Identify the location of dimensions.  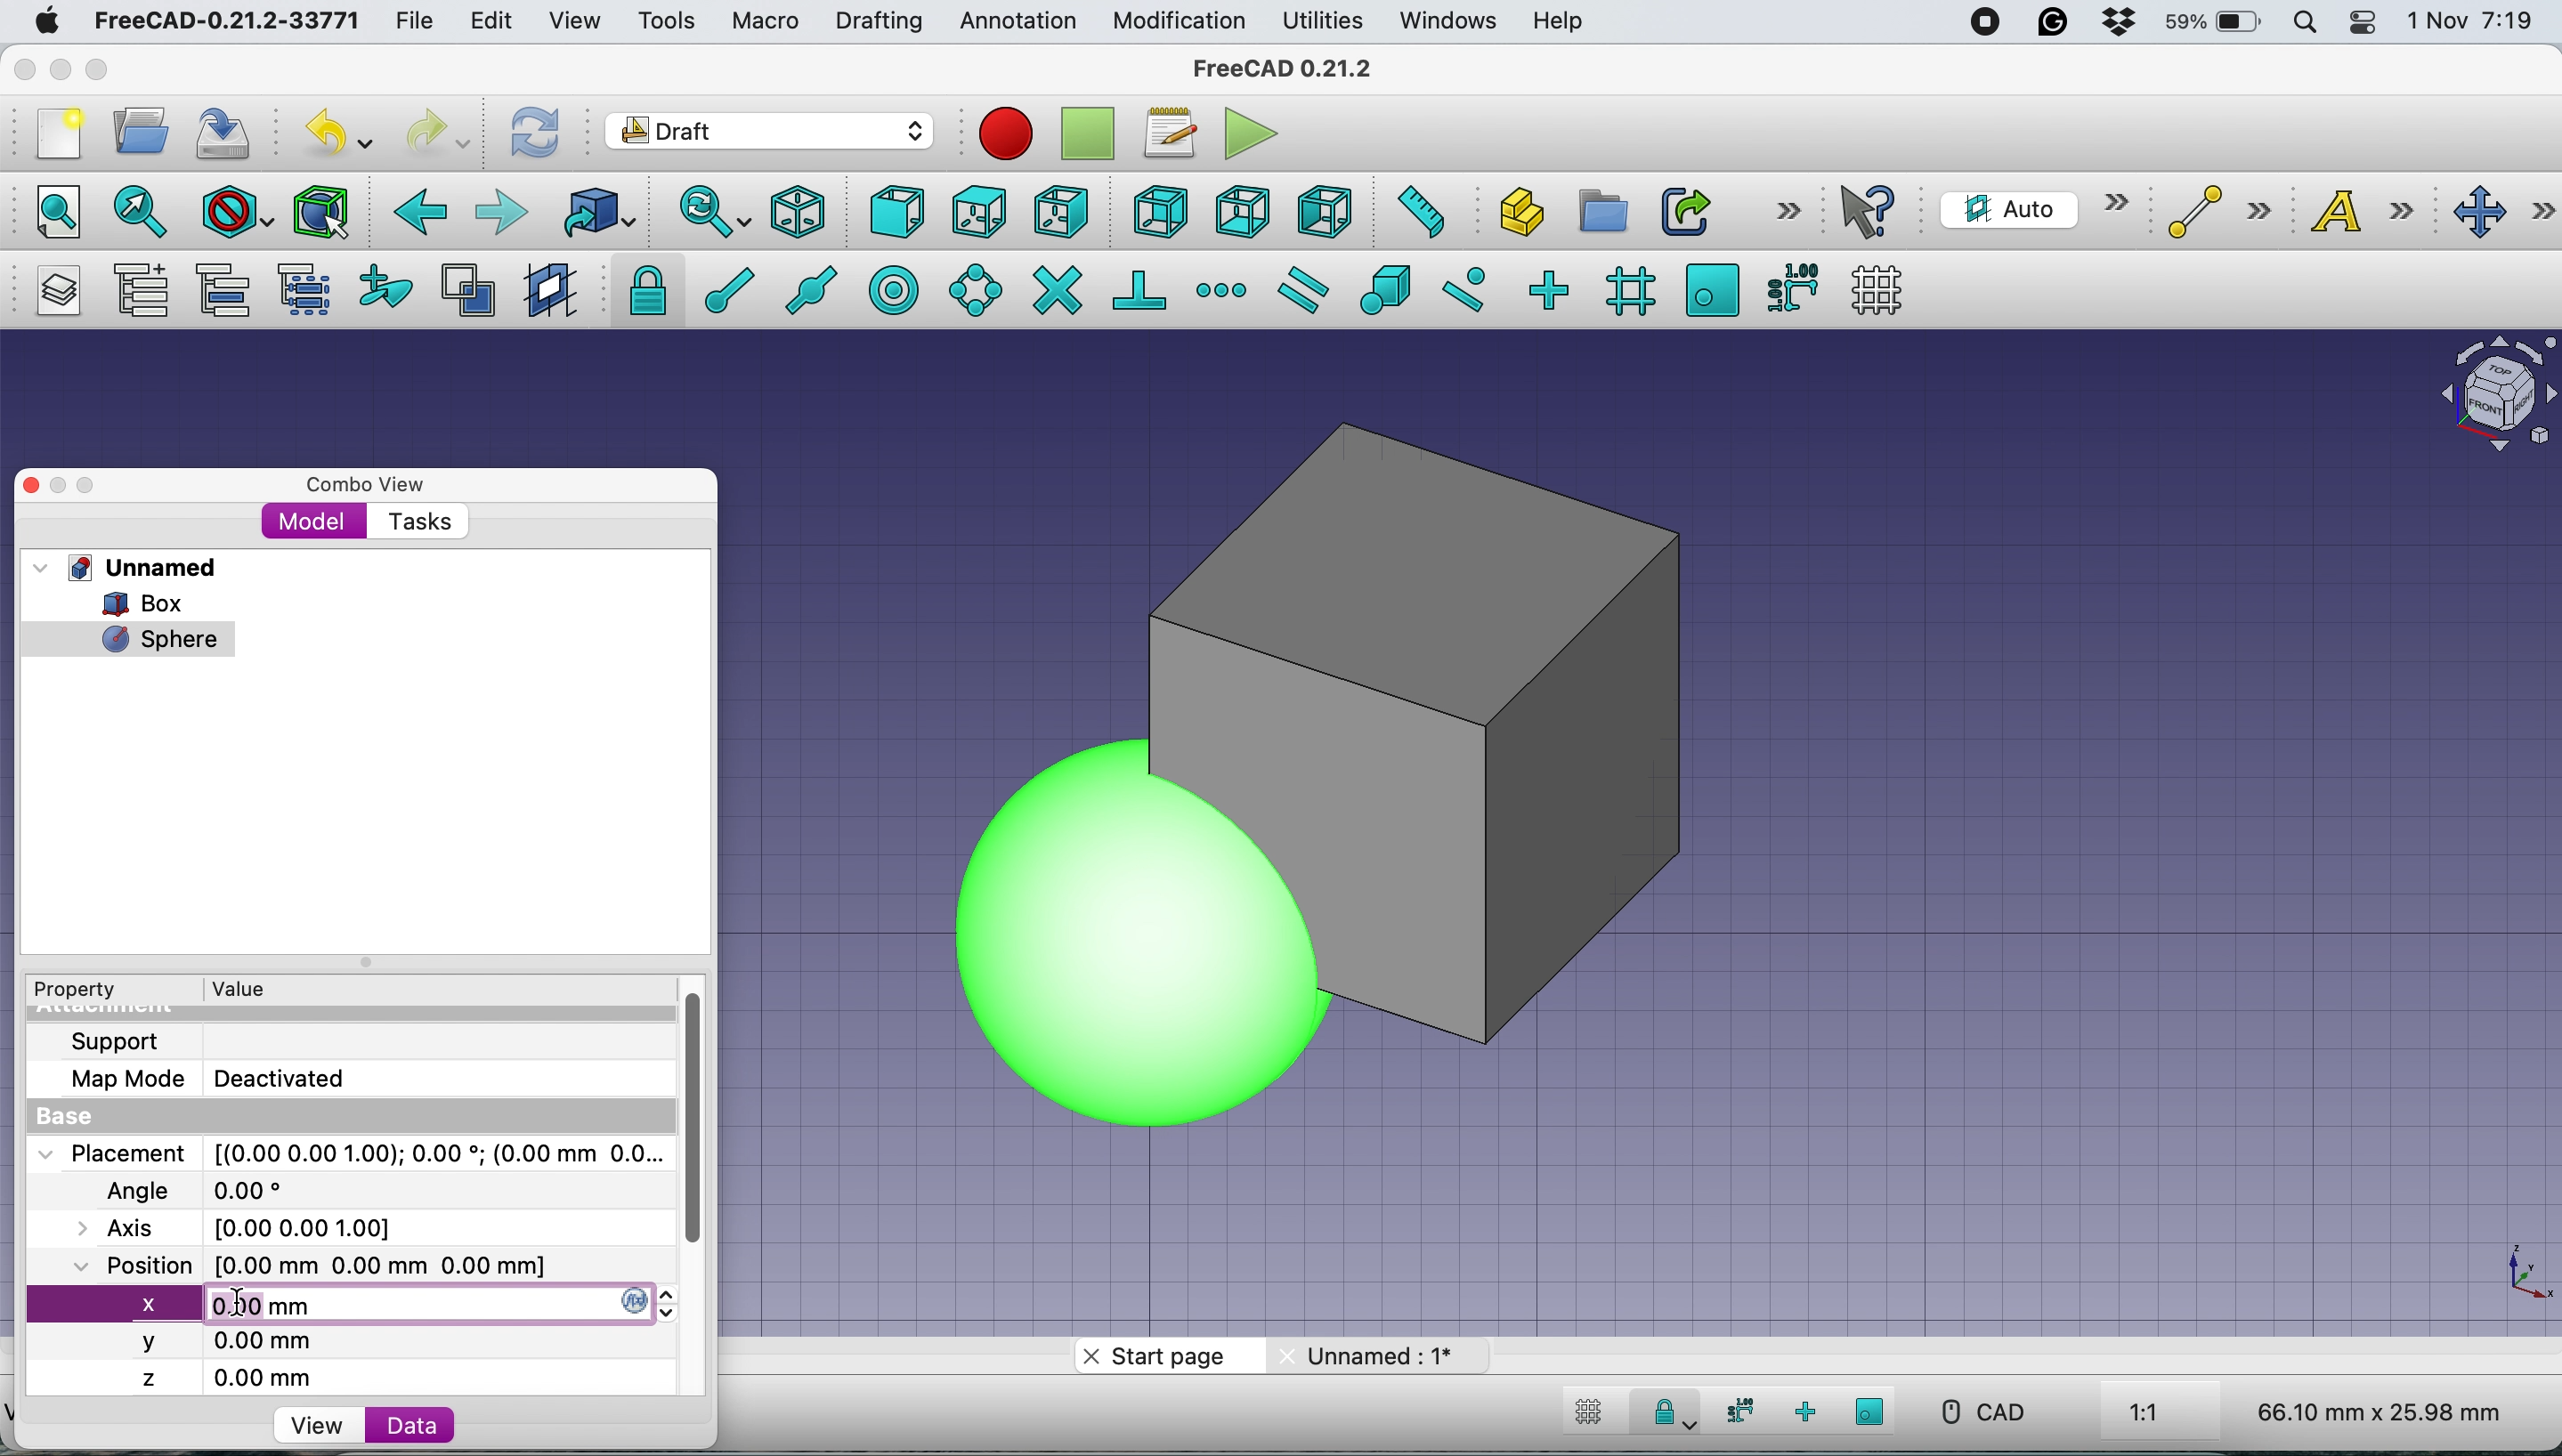
(2374, 1411).